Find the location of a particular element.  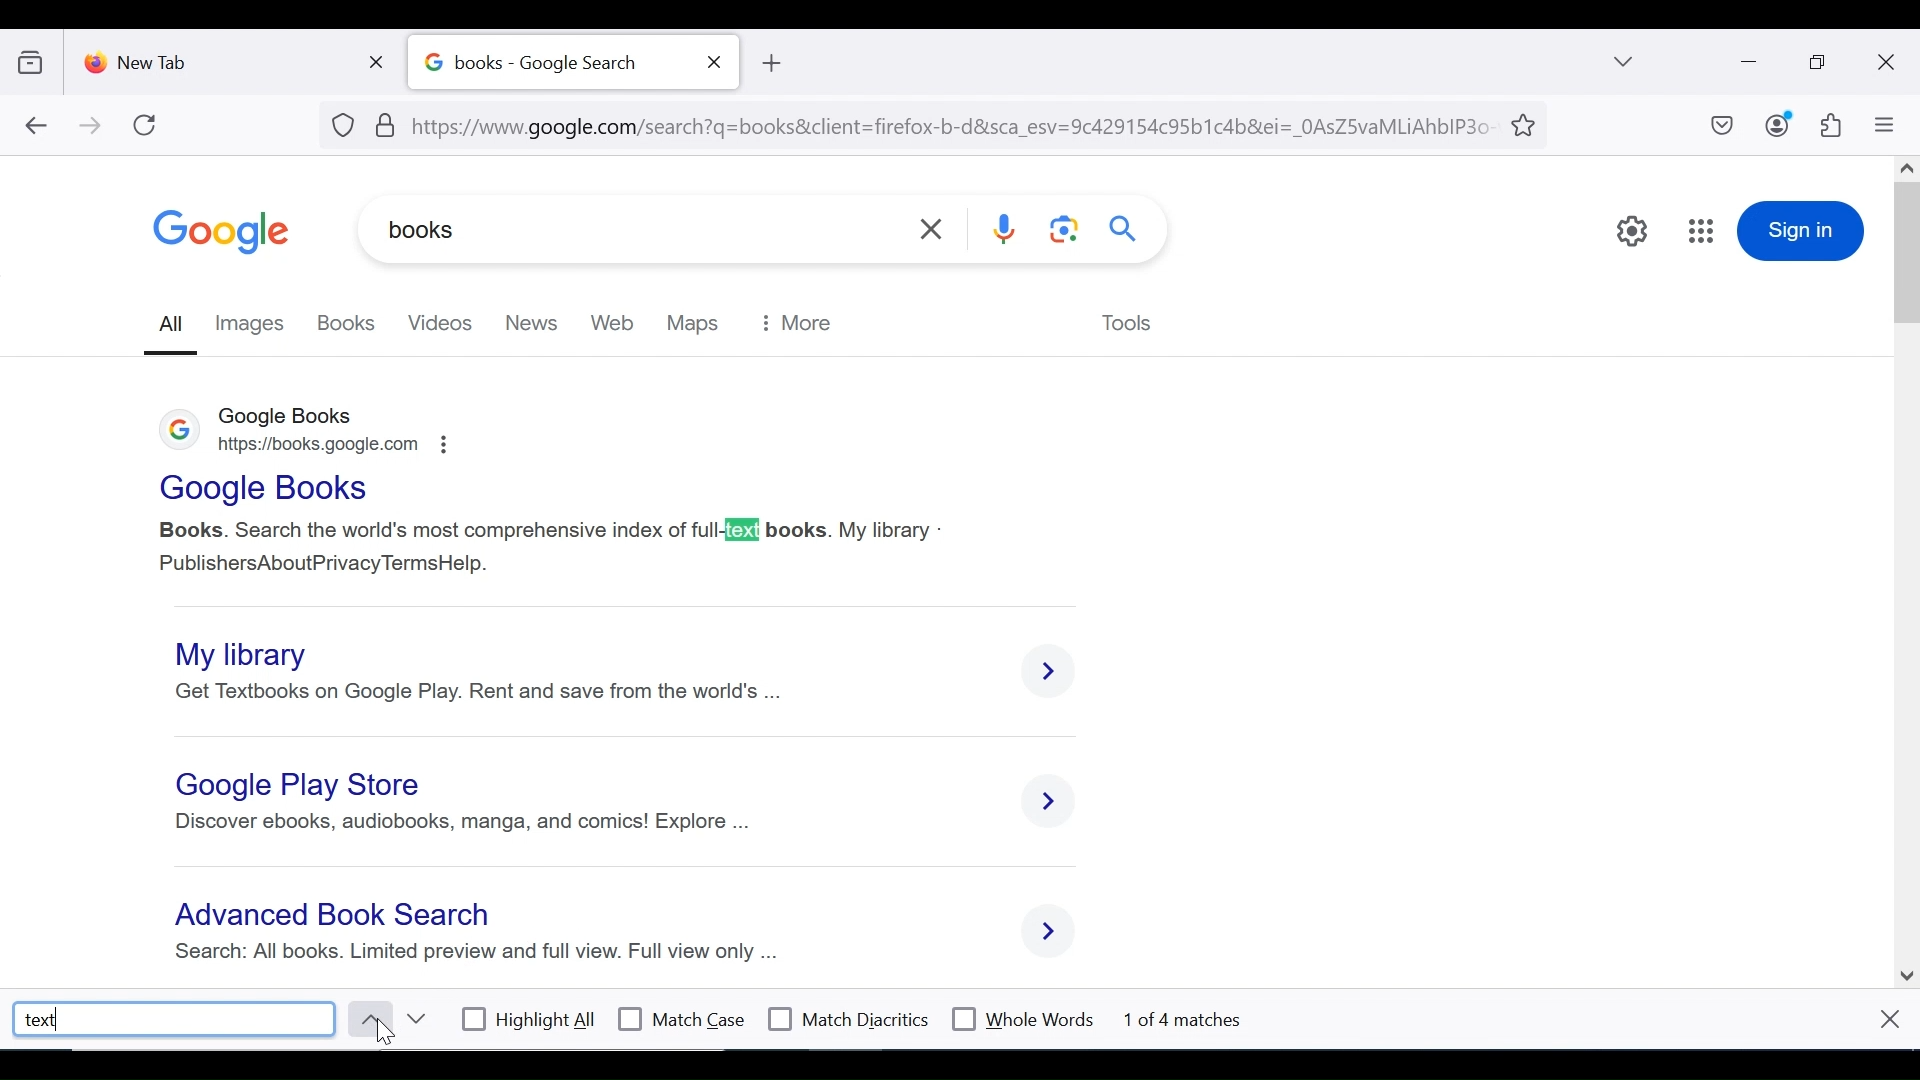

refresh is located at coordinates (146, 125).